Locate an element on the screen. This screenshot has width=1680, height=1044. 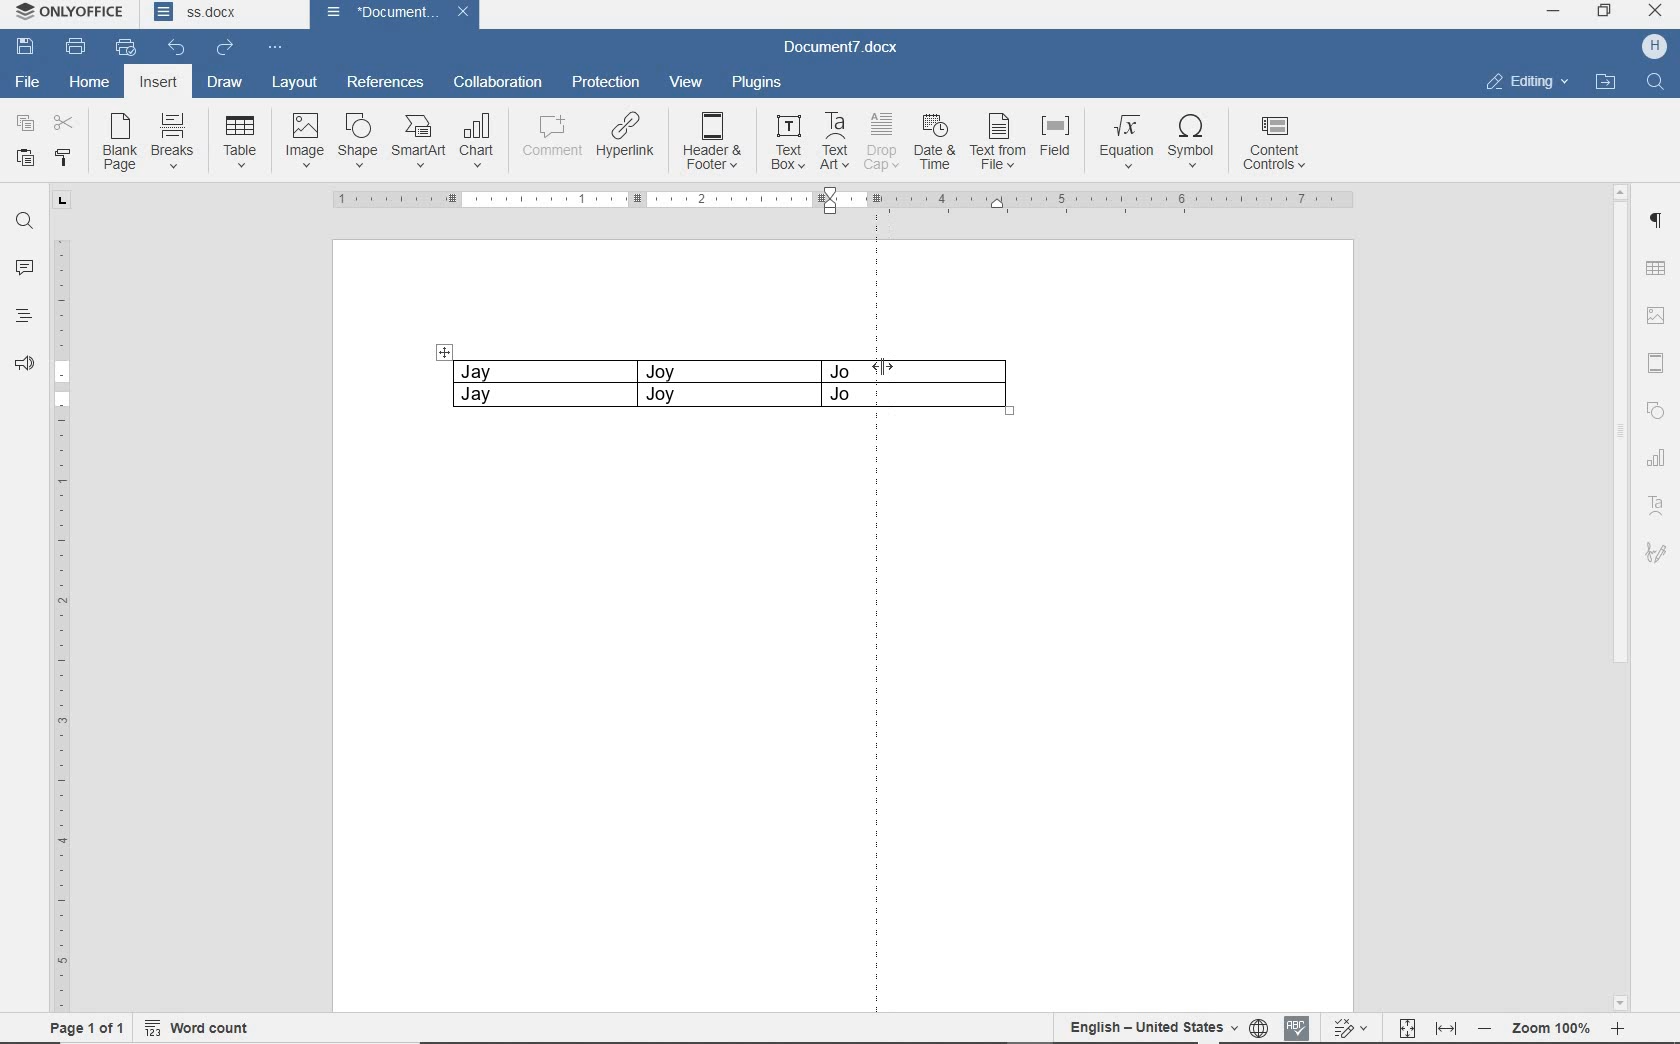
FEEDBACK & SUPPORT is located at coordinates (24, 363).